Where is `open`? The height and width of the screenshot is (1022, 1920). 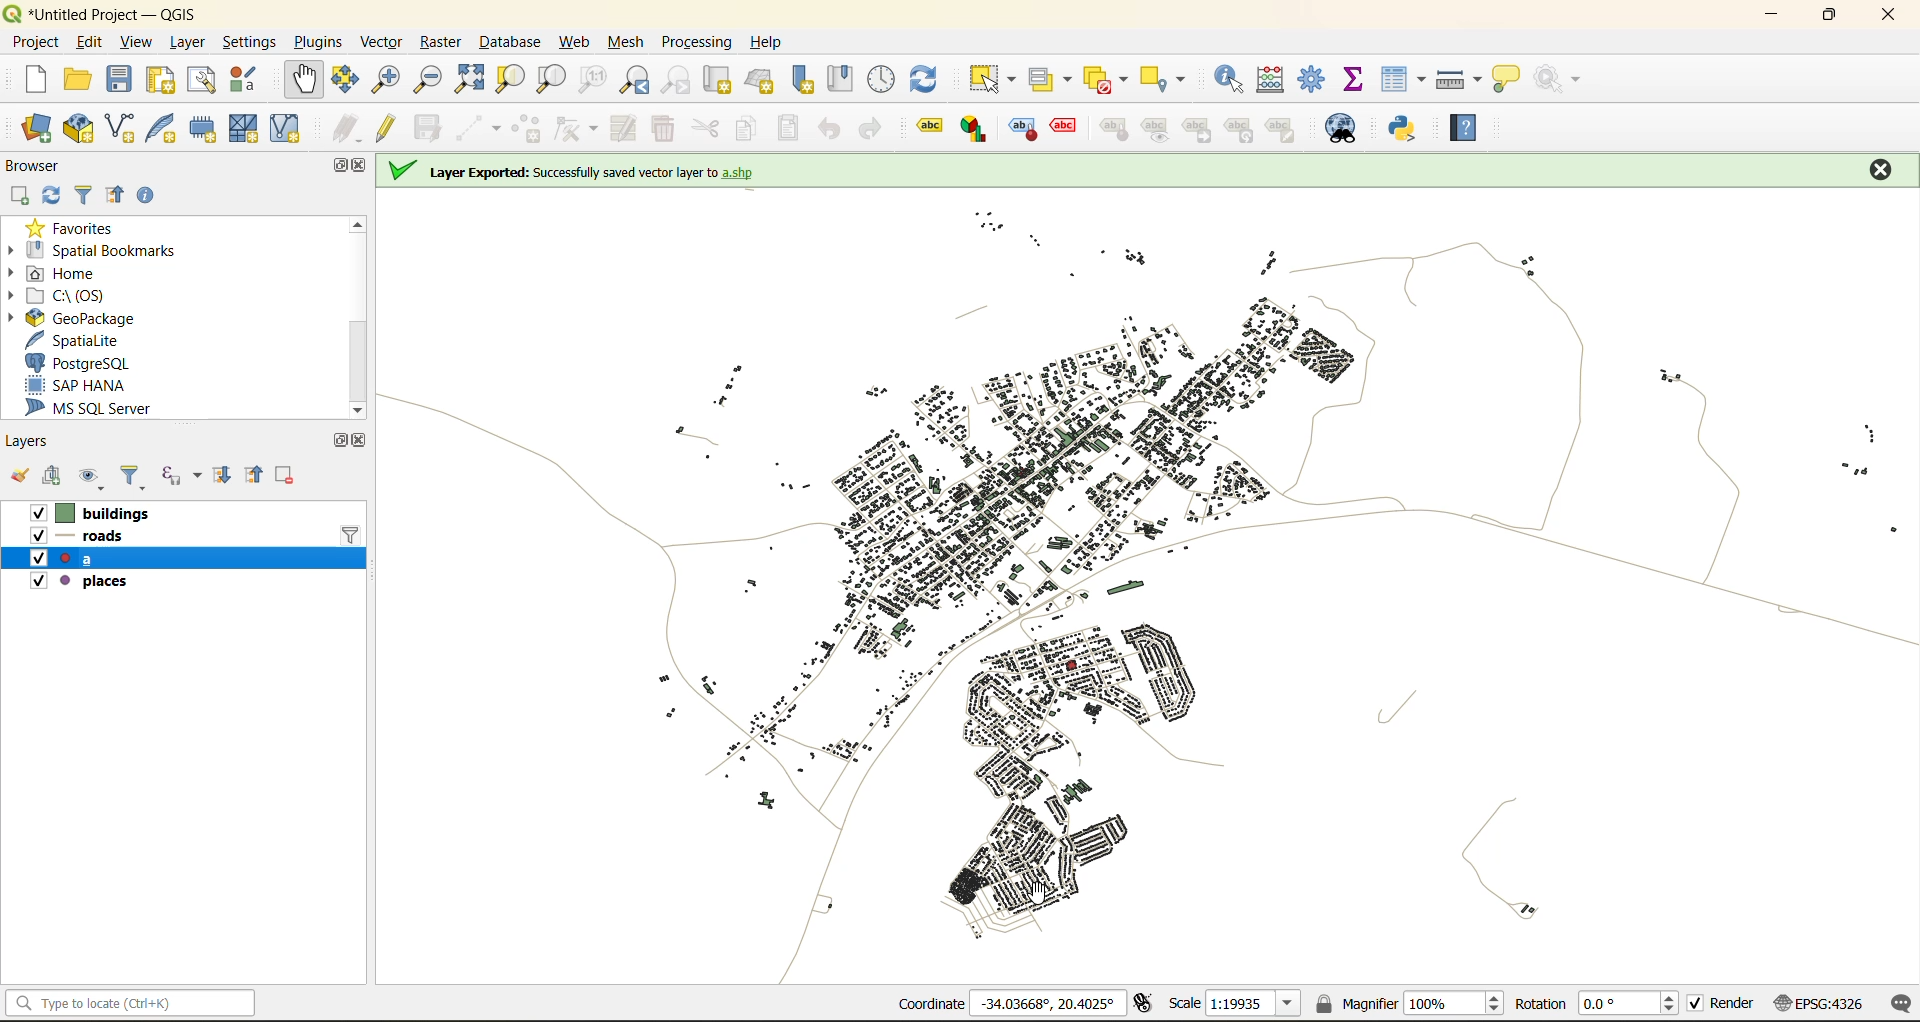 open is located at coordinates (82, 78).